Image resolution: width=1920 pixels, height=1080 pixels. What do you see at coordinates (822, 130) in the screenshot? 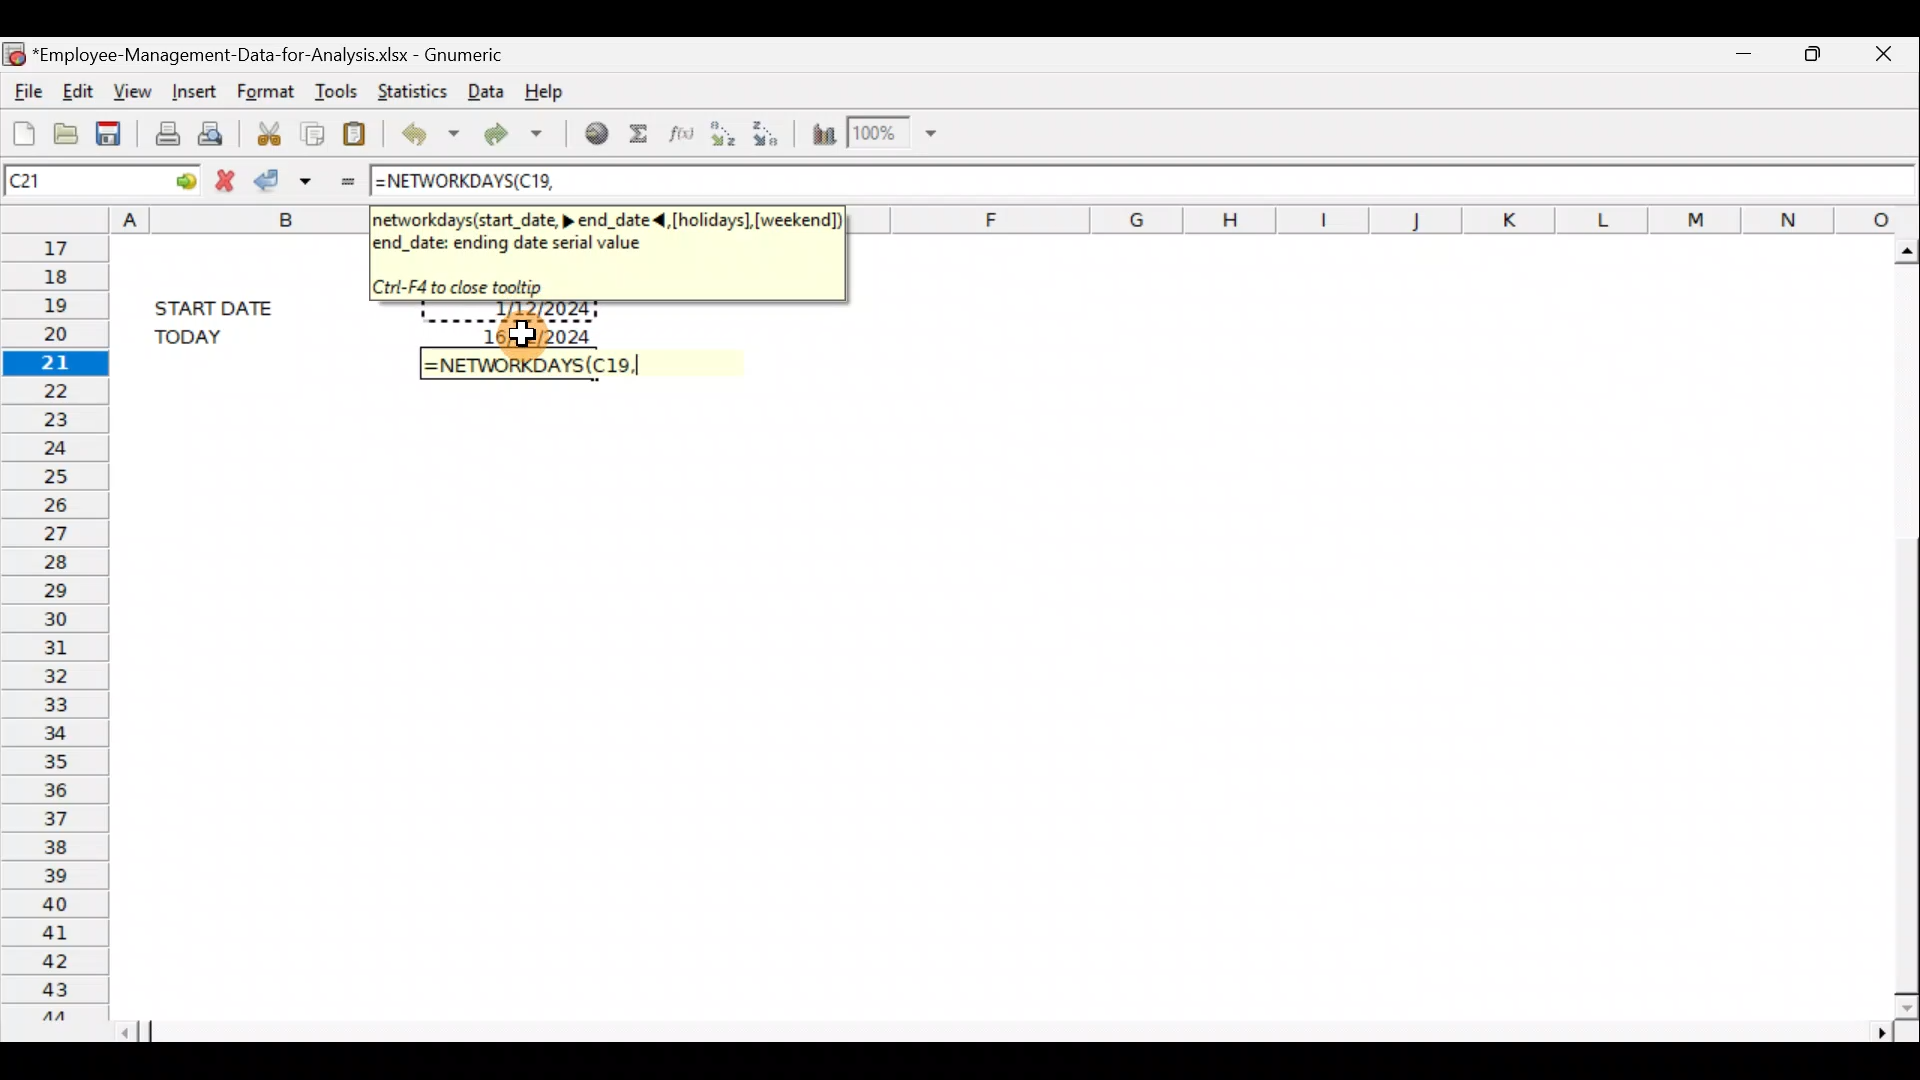
I see `Insert a chart` at bounding box center [822, 130].